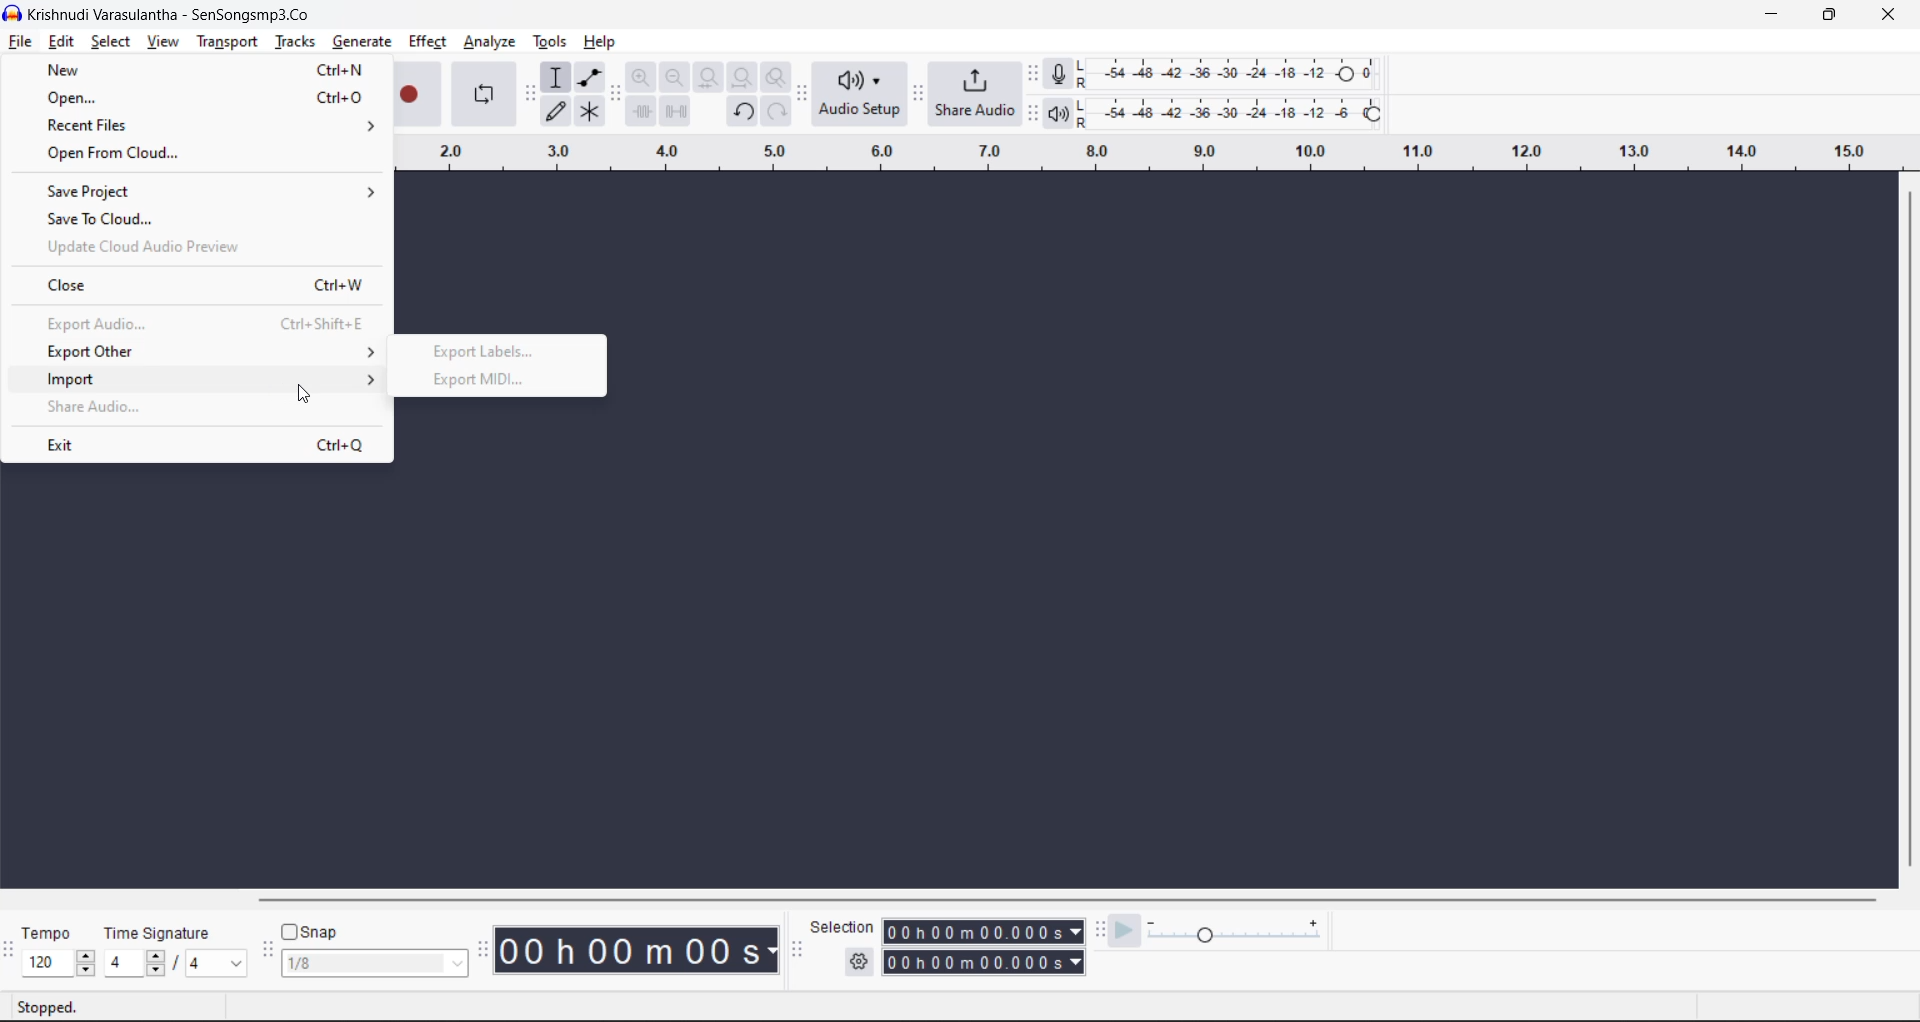 This screenshot has width=1920, height=1022. I want to click on export others, so click(202, 350).